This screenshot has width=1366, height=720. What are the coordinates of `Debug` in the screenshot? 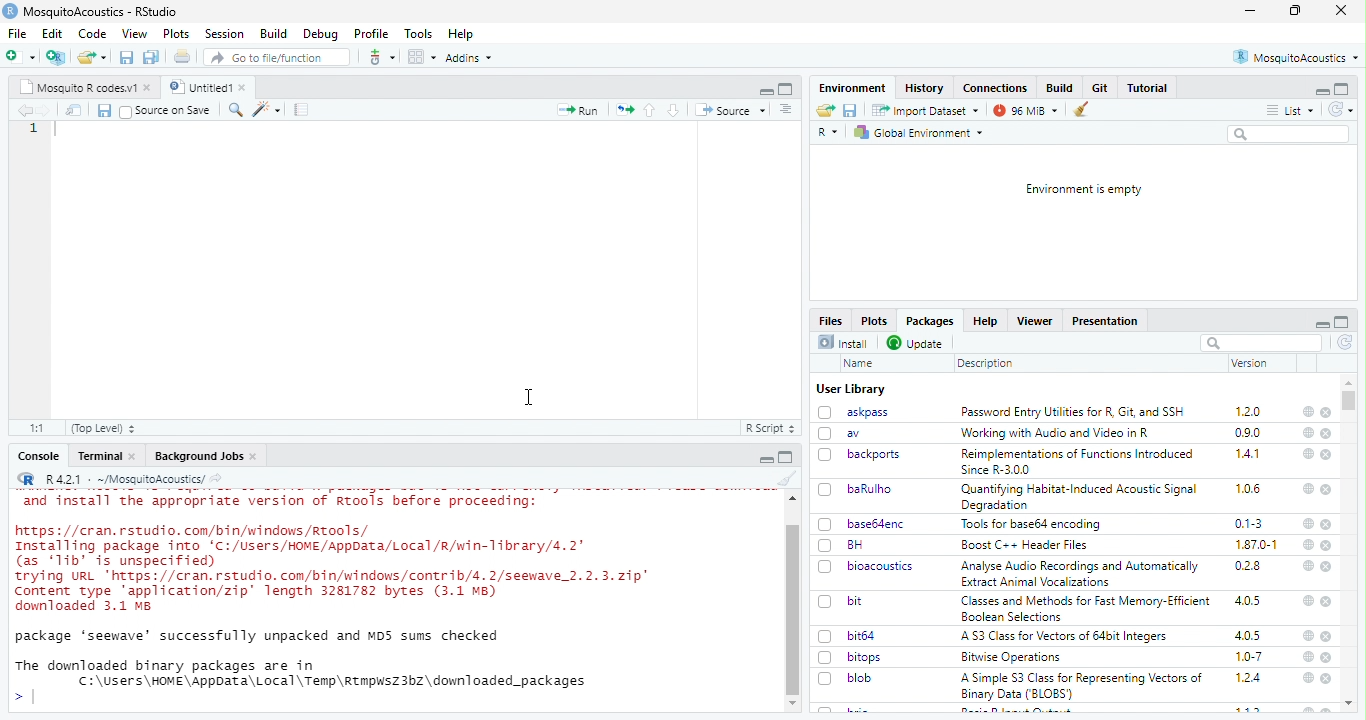 It's located at (322, 35).